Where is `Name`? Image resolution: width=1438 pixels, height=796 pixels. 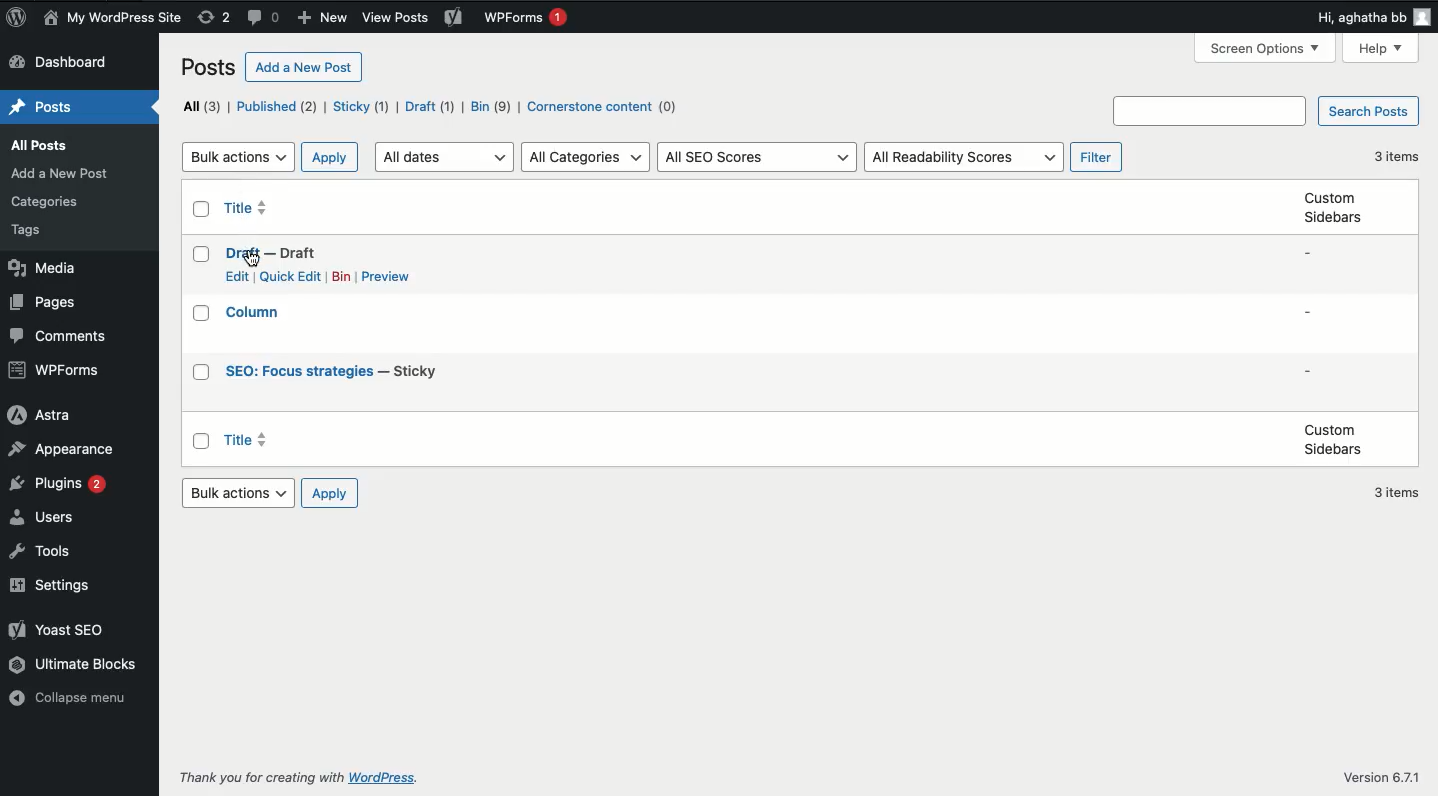
Name is located at coordinates (114, 17).